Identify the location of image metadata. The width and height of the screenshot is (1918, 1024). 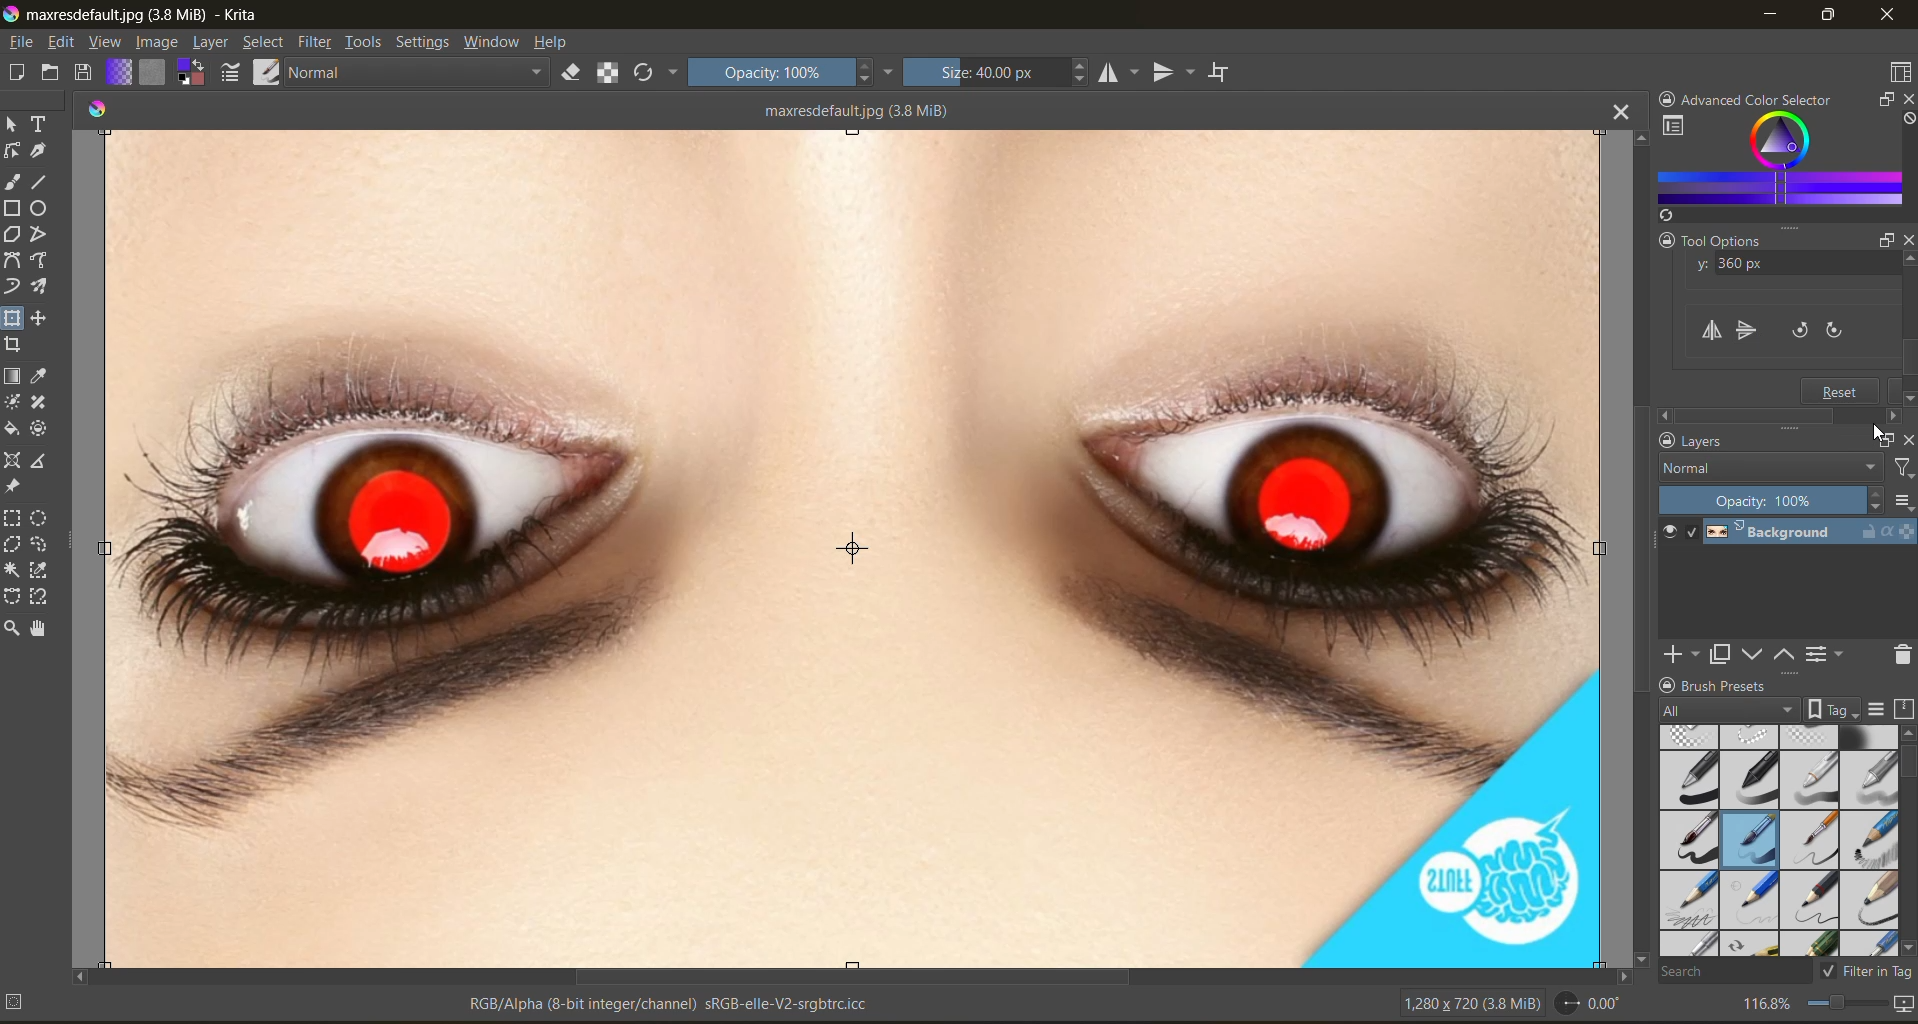
(1470, 1008).